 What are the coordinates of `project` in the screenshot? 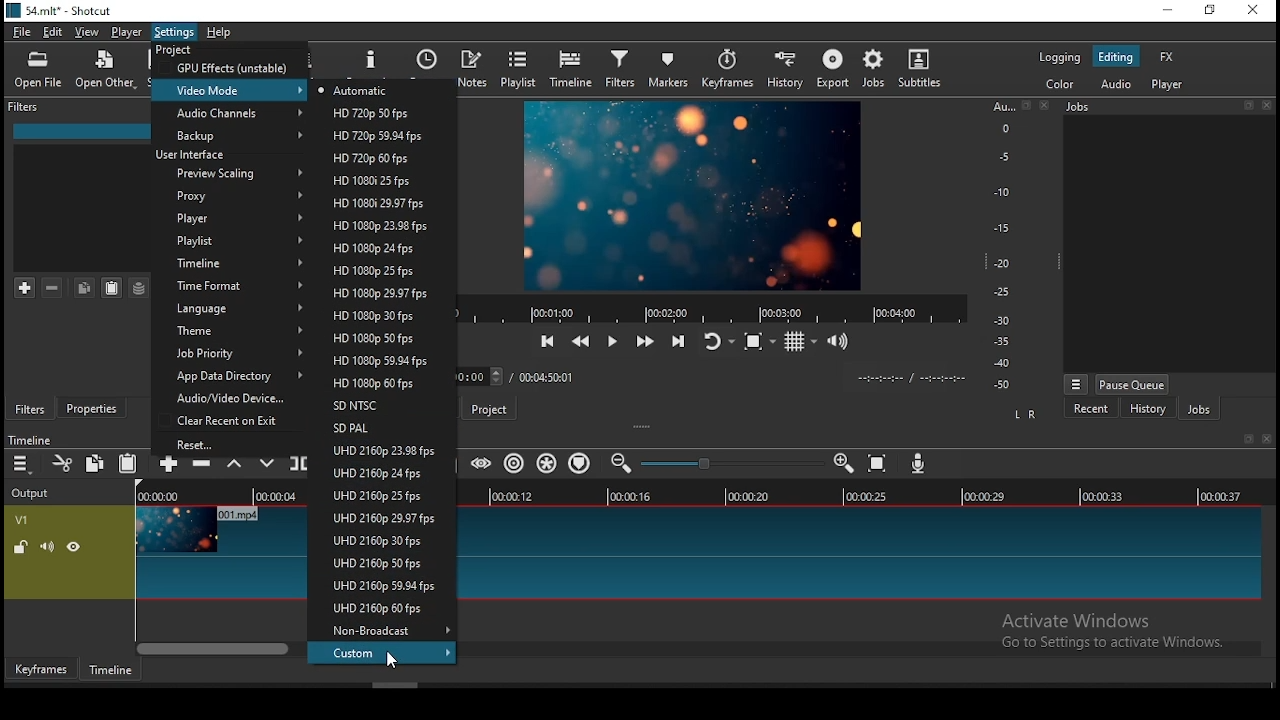 It's located at (489, 408).